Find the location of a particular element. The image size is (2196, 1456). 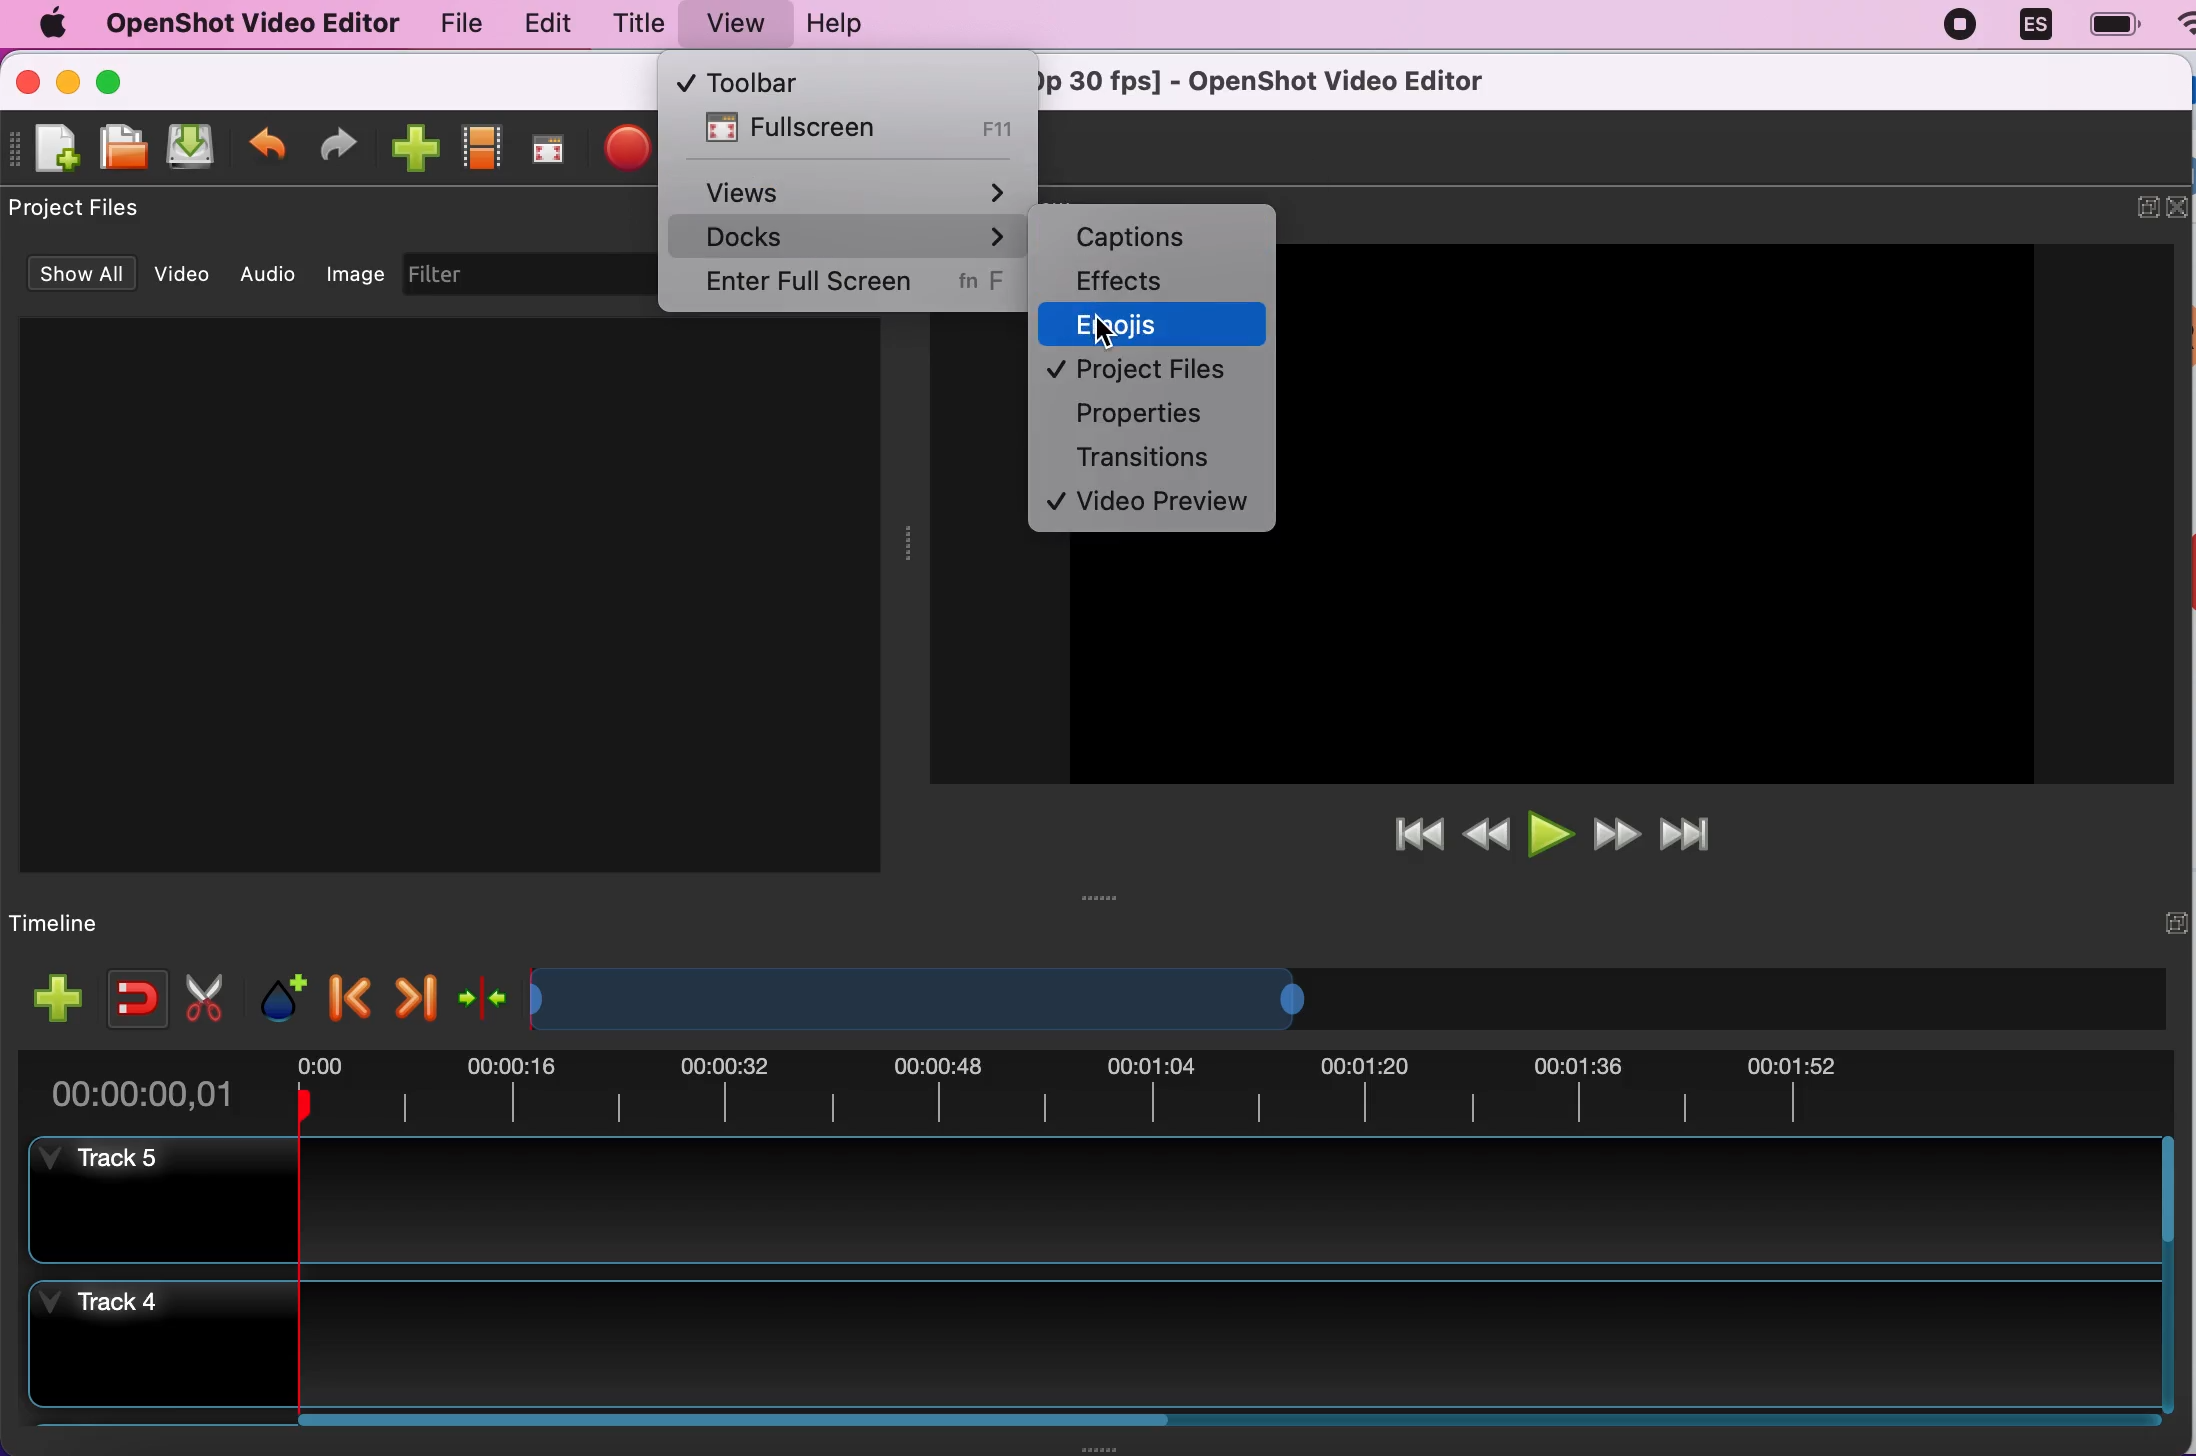

close is located at coordinates (2182, 206).